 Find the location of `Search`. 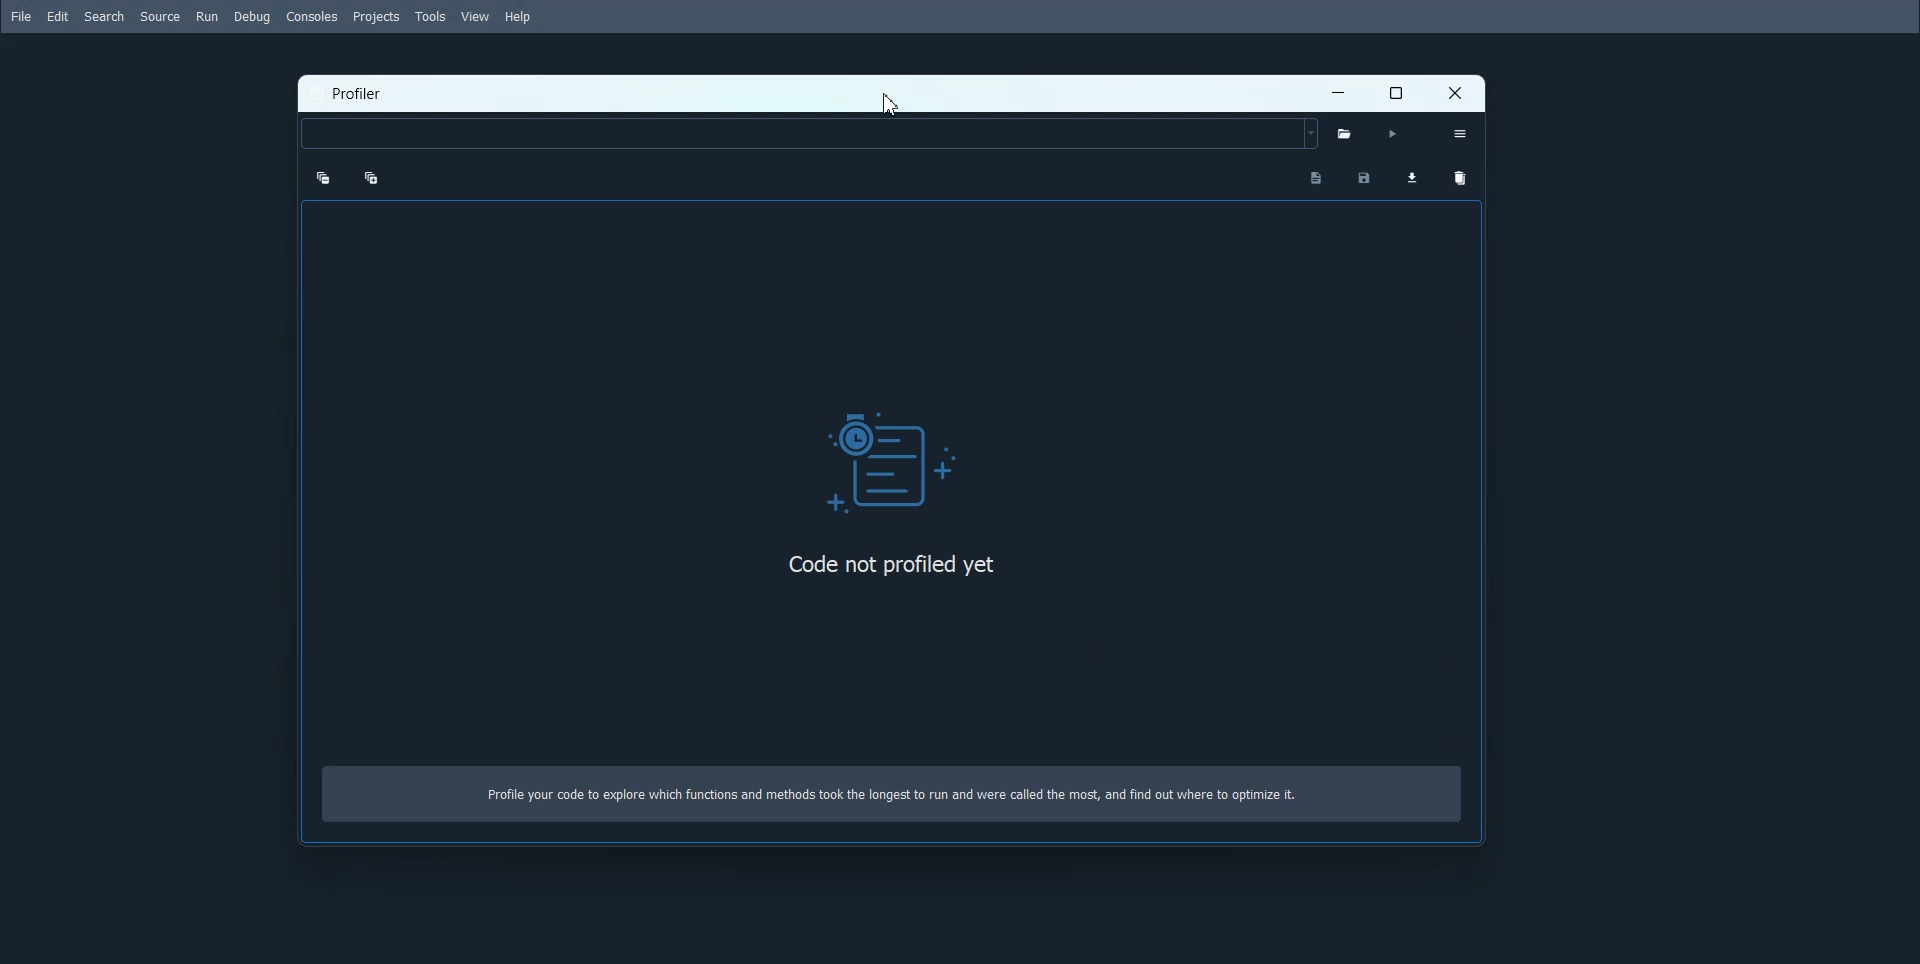

Search is located at coordinates (105, 16).